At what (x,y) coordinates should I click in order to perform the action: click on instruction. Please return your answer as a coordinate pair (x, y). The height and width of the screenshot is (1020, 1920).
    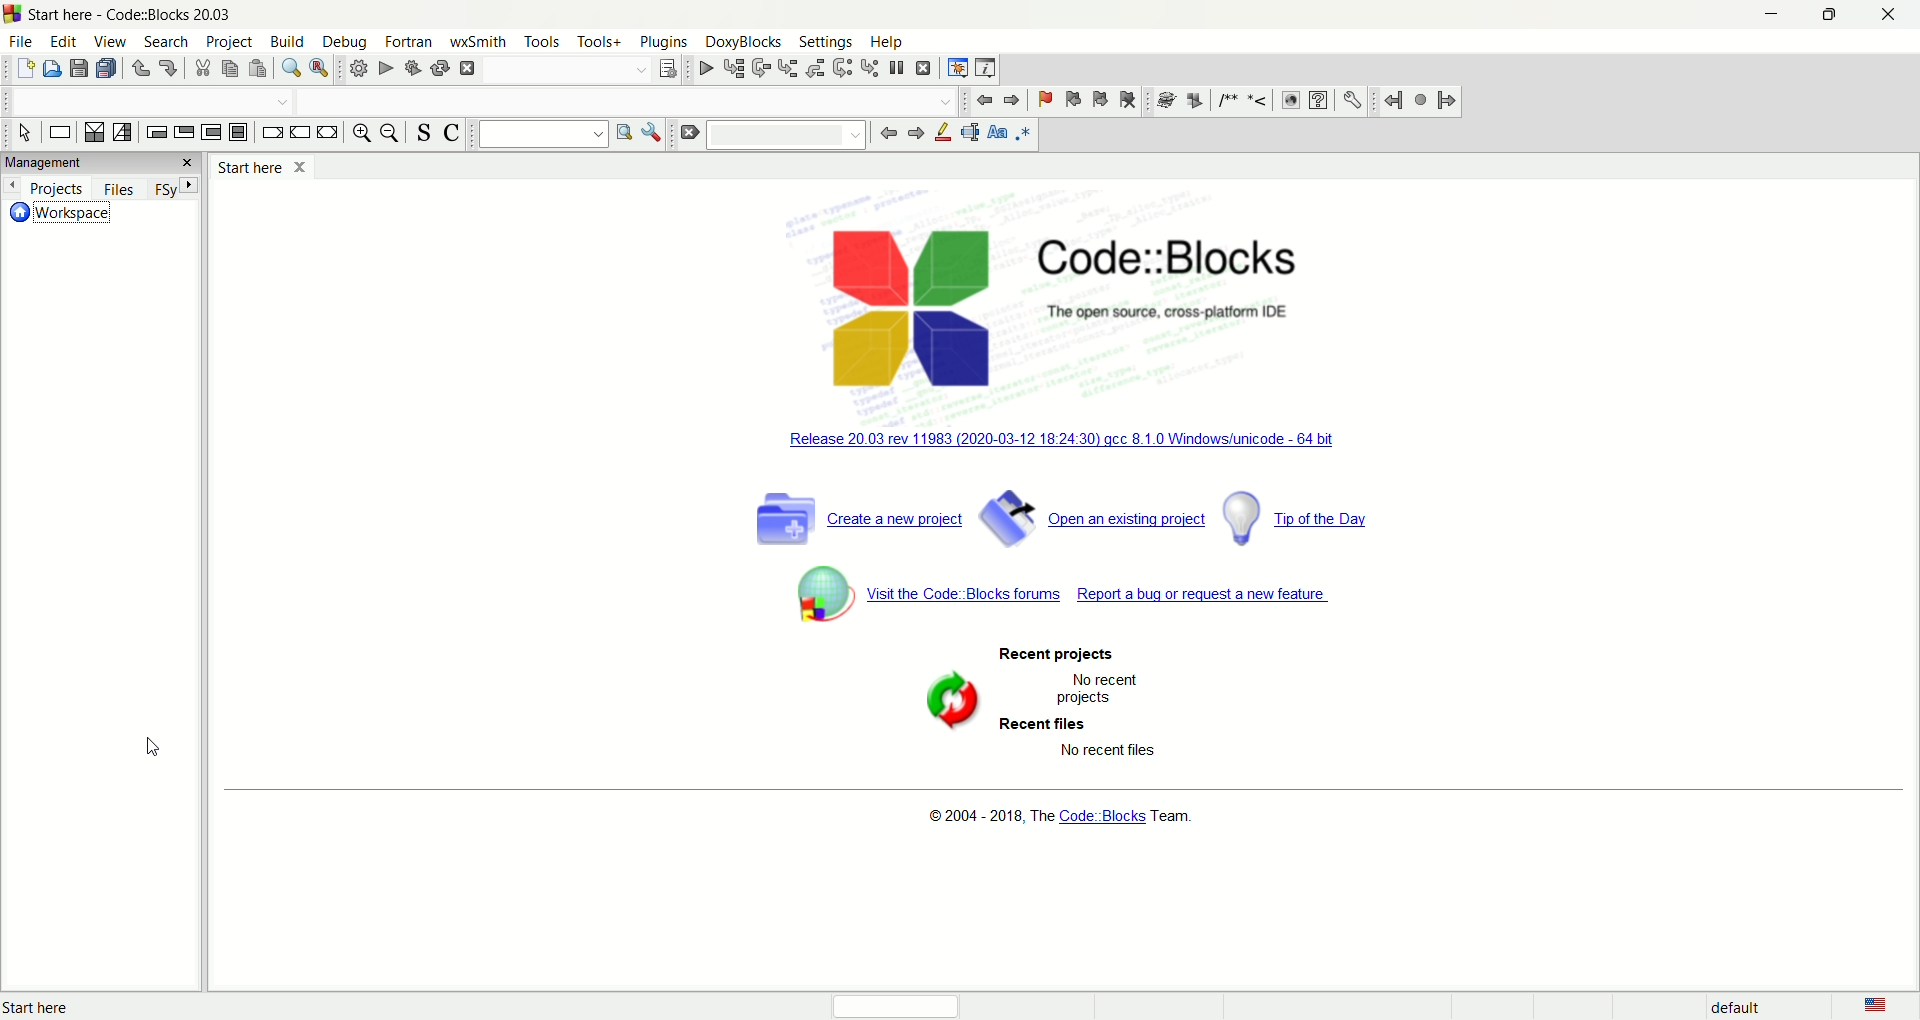
    Looking at the image, I should click on (59, 134).